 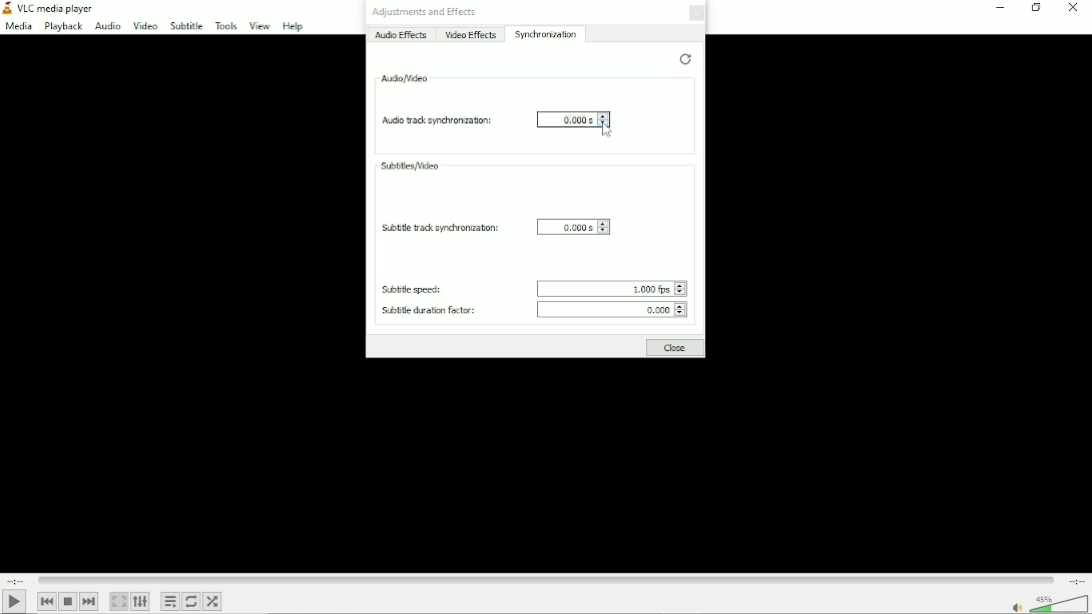 I want to click on Adjustments and effects, so click(x=424, y=12).